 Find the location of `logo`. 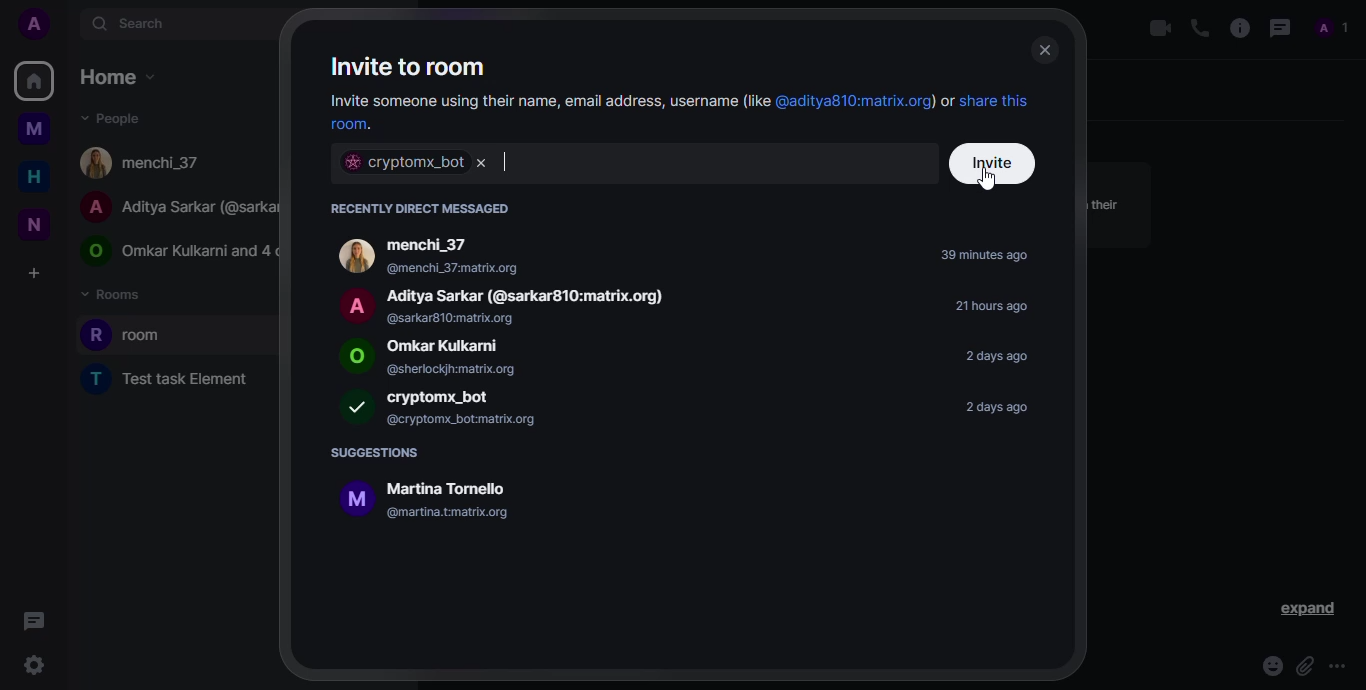

logo is located at coordinates (354, 407).